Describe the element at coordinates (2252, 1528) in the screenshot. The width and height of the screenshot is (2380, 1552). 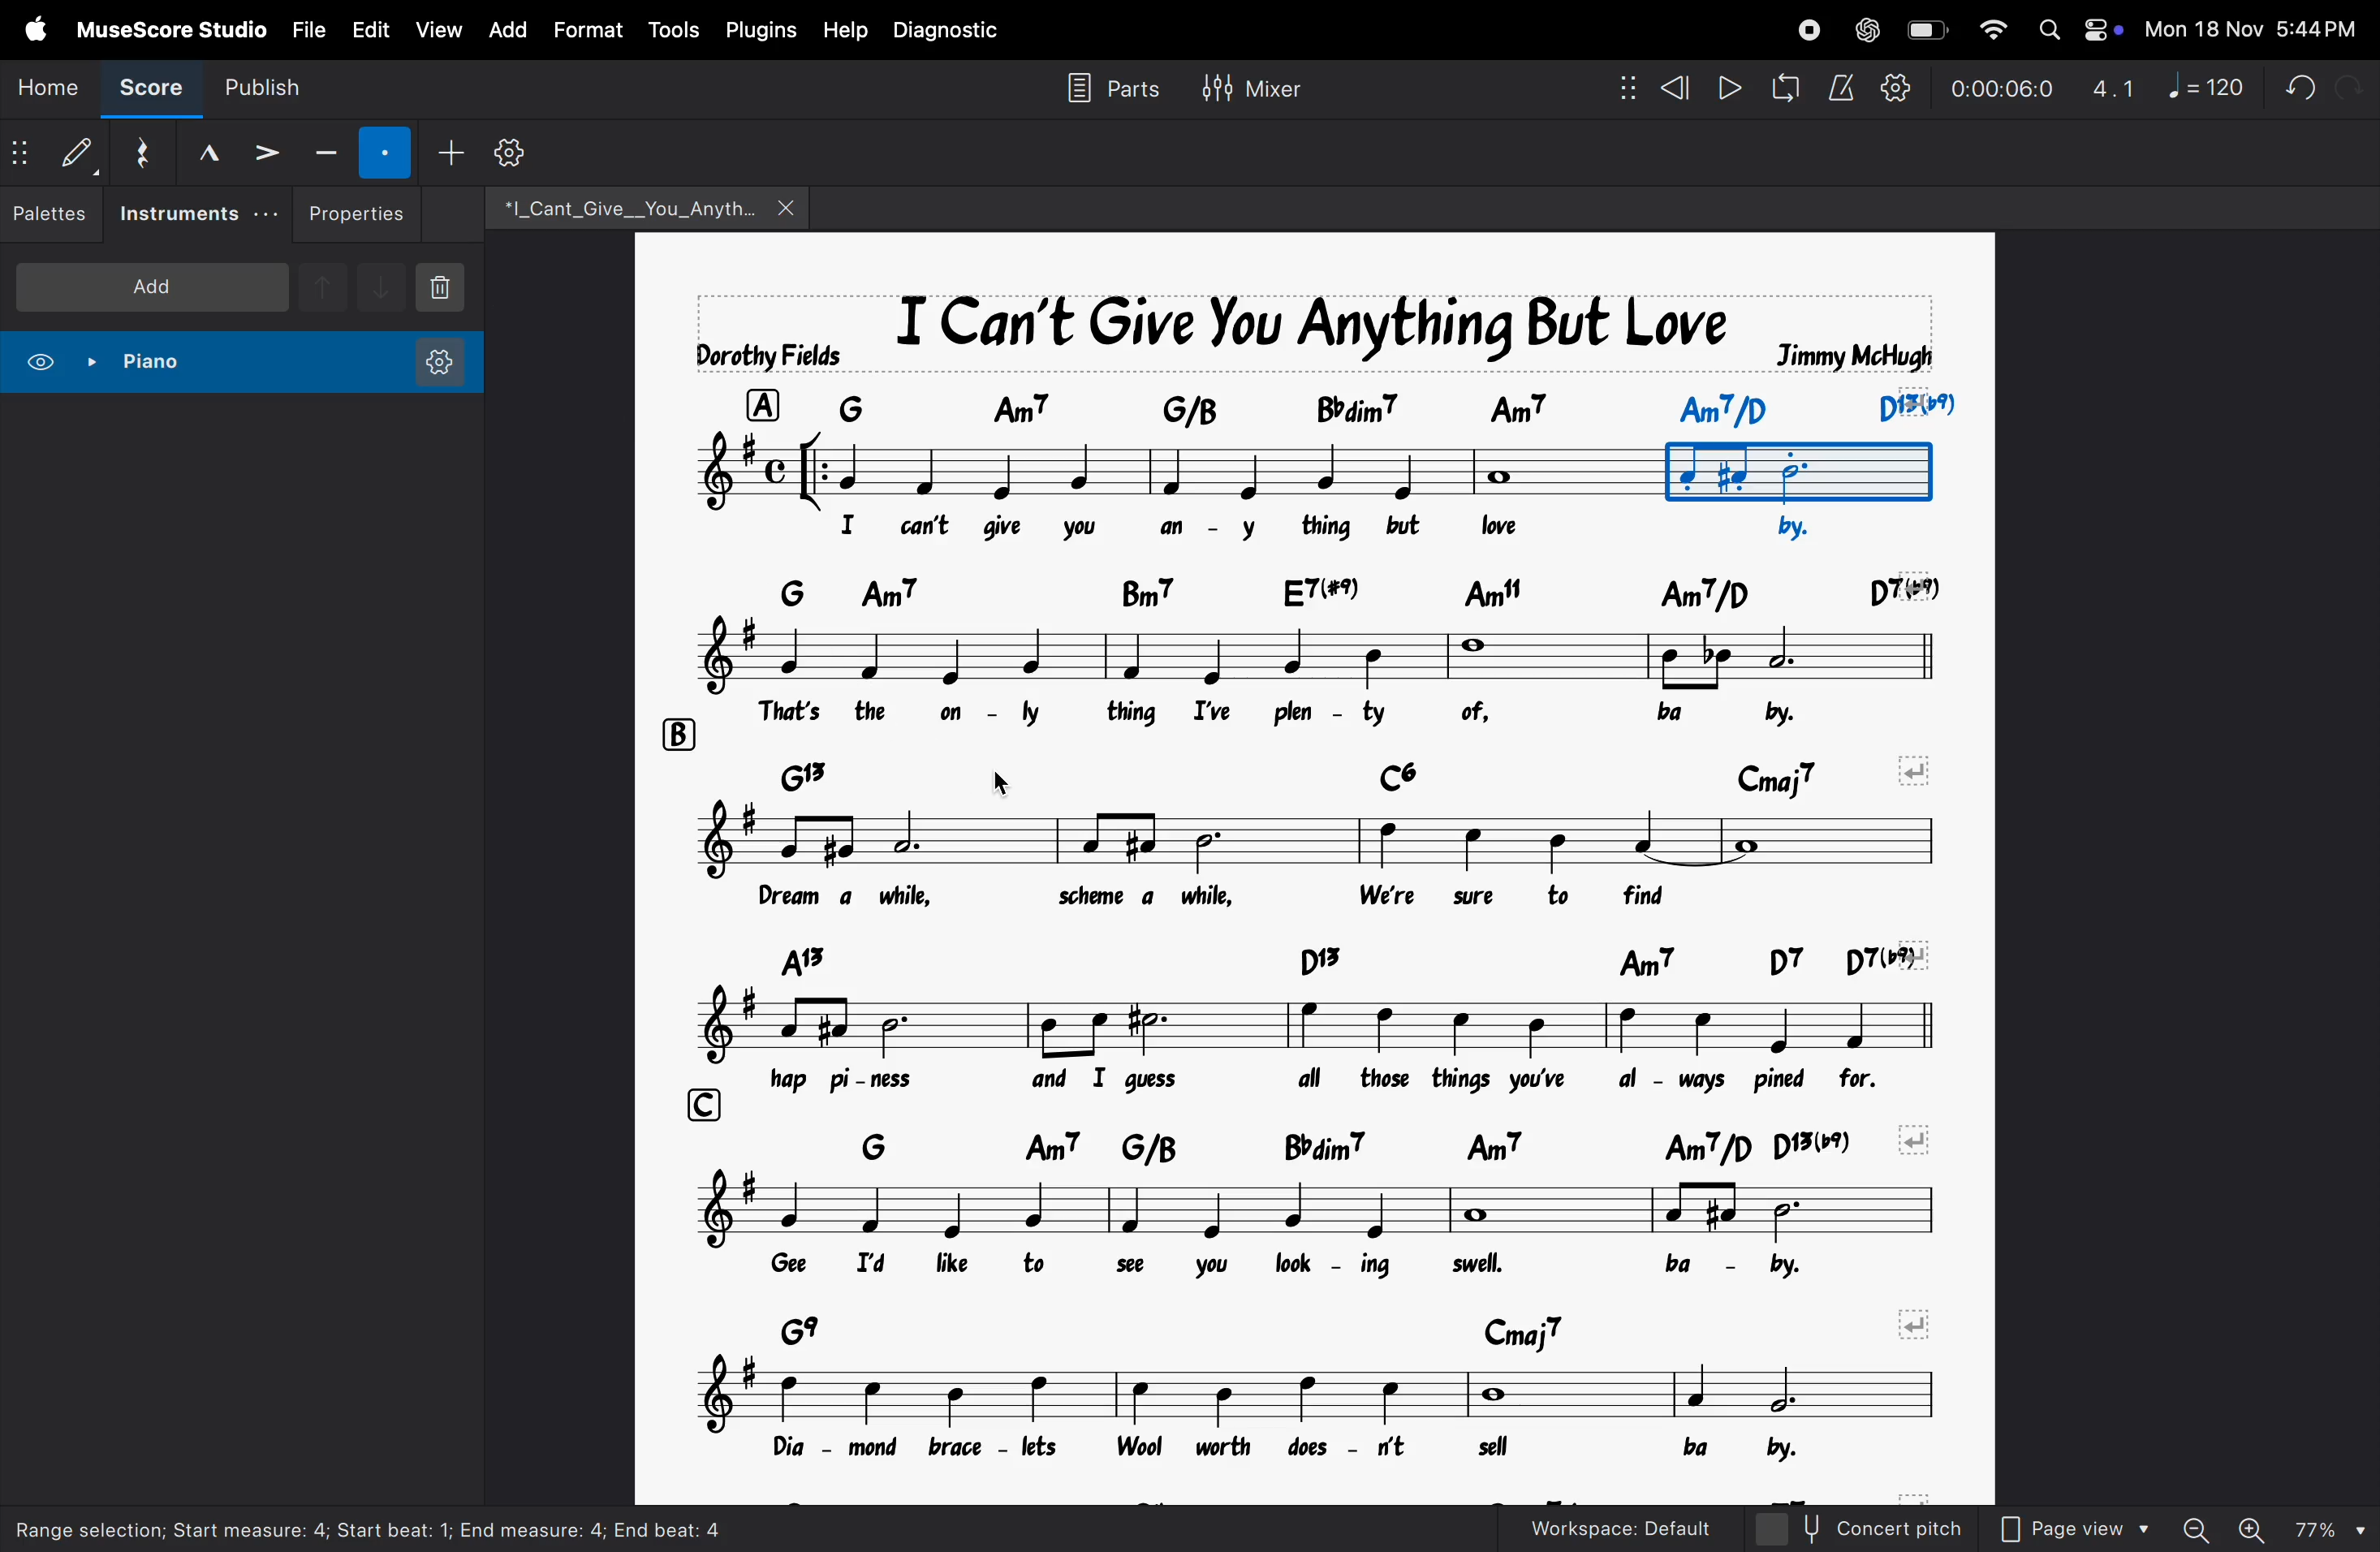
I see `zoom in` at that location.